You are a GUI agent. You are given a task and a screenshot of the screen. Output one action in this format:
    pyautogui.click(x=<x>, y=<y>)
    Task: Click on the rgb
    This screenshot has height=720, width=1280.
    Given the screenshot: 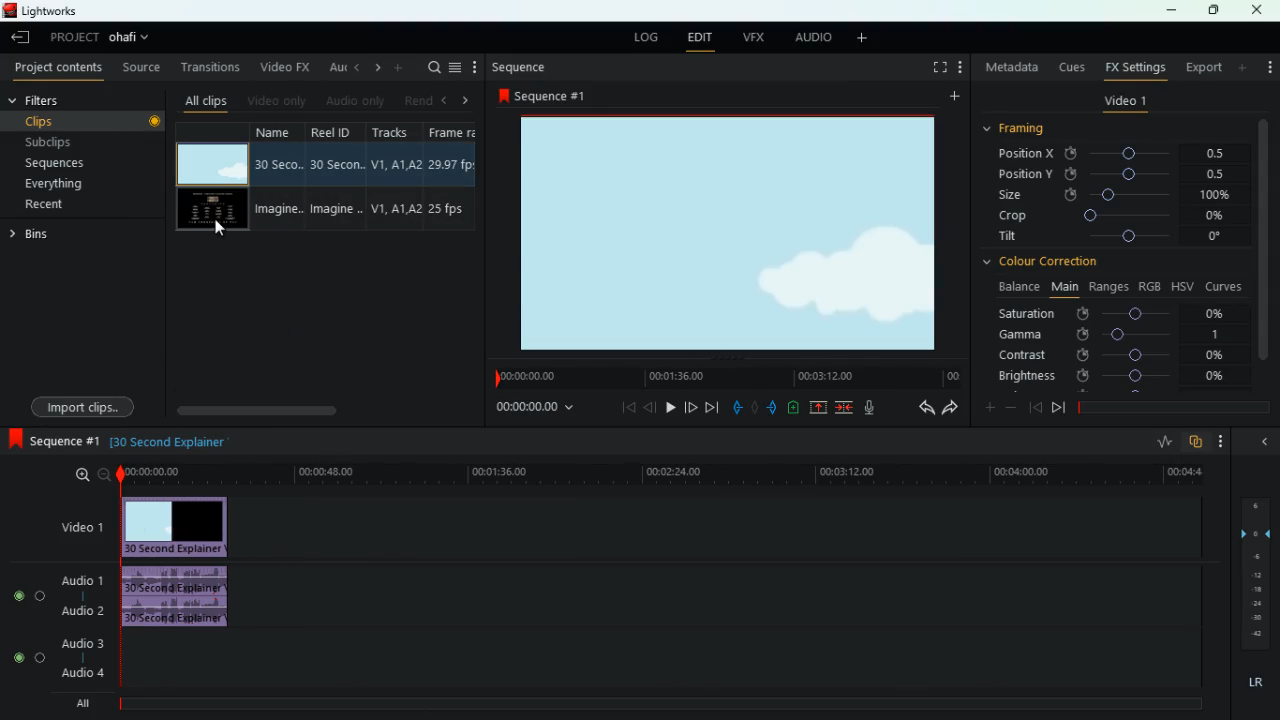 What is the action you would take?
    pyautogui.click(x=1150, y=285)
    